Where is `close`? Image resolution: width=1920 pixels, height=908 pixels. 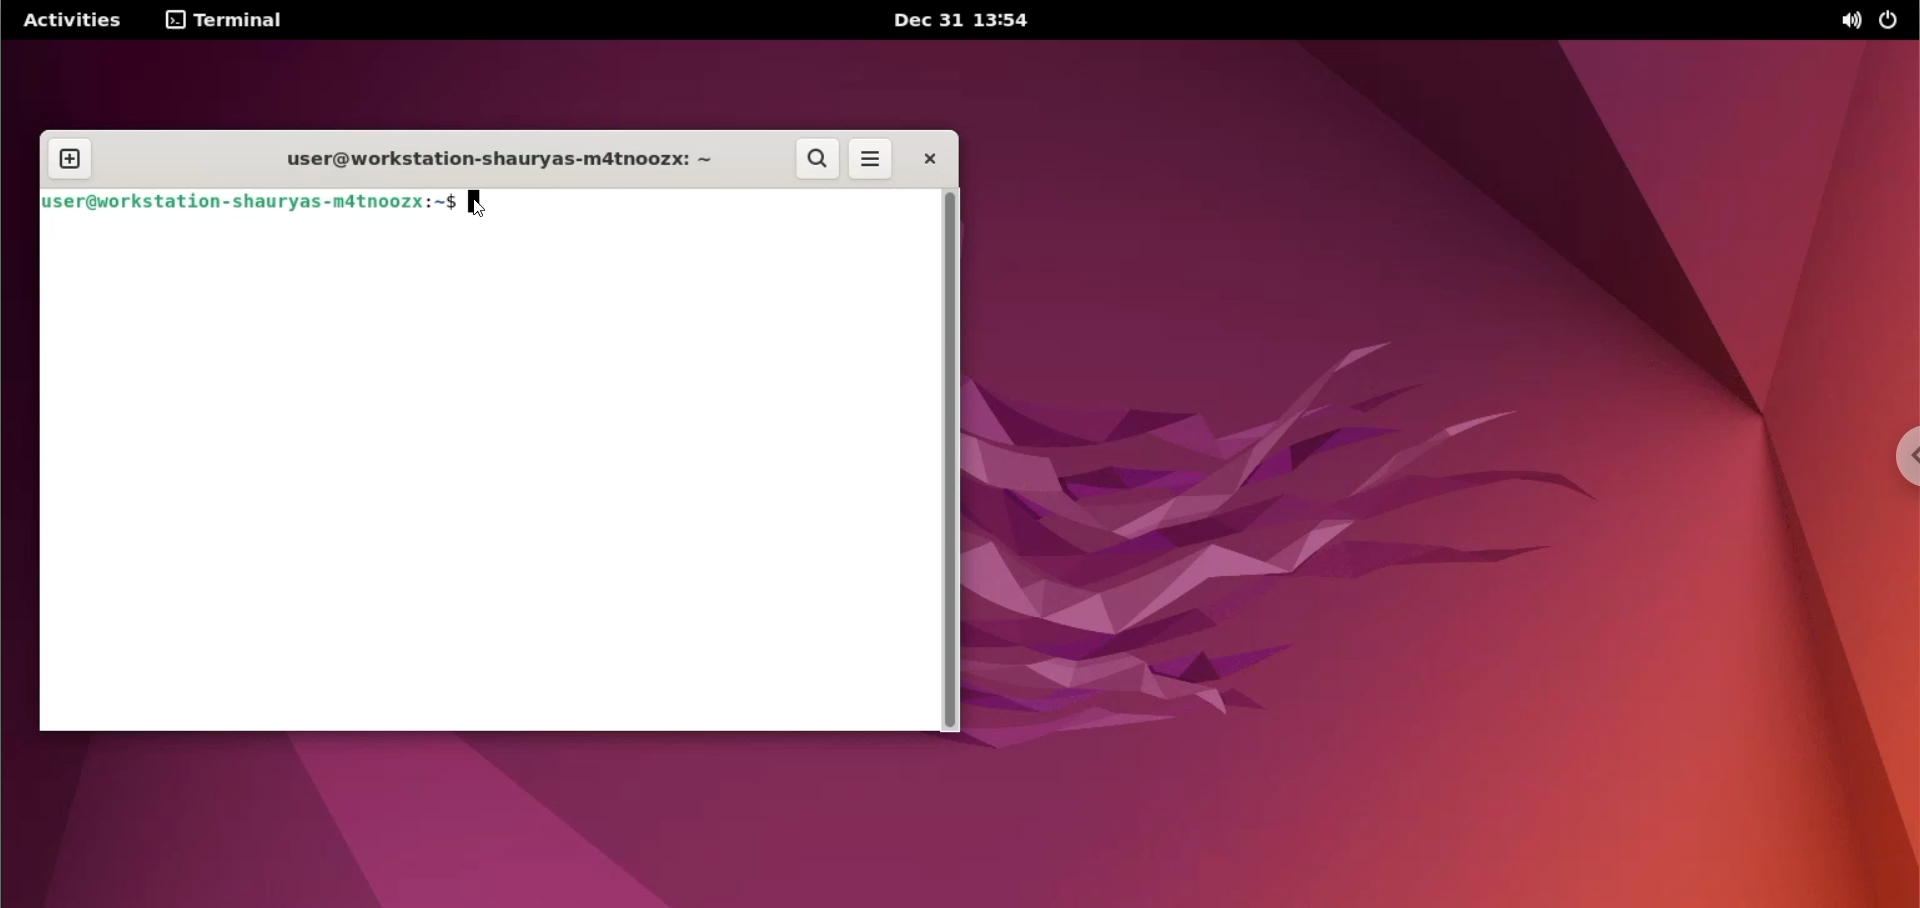 close is located at coordinates (925, 160).